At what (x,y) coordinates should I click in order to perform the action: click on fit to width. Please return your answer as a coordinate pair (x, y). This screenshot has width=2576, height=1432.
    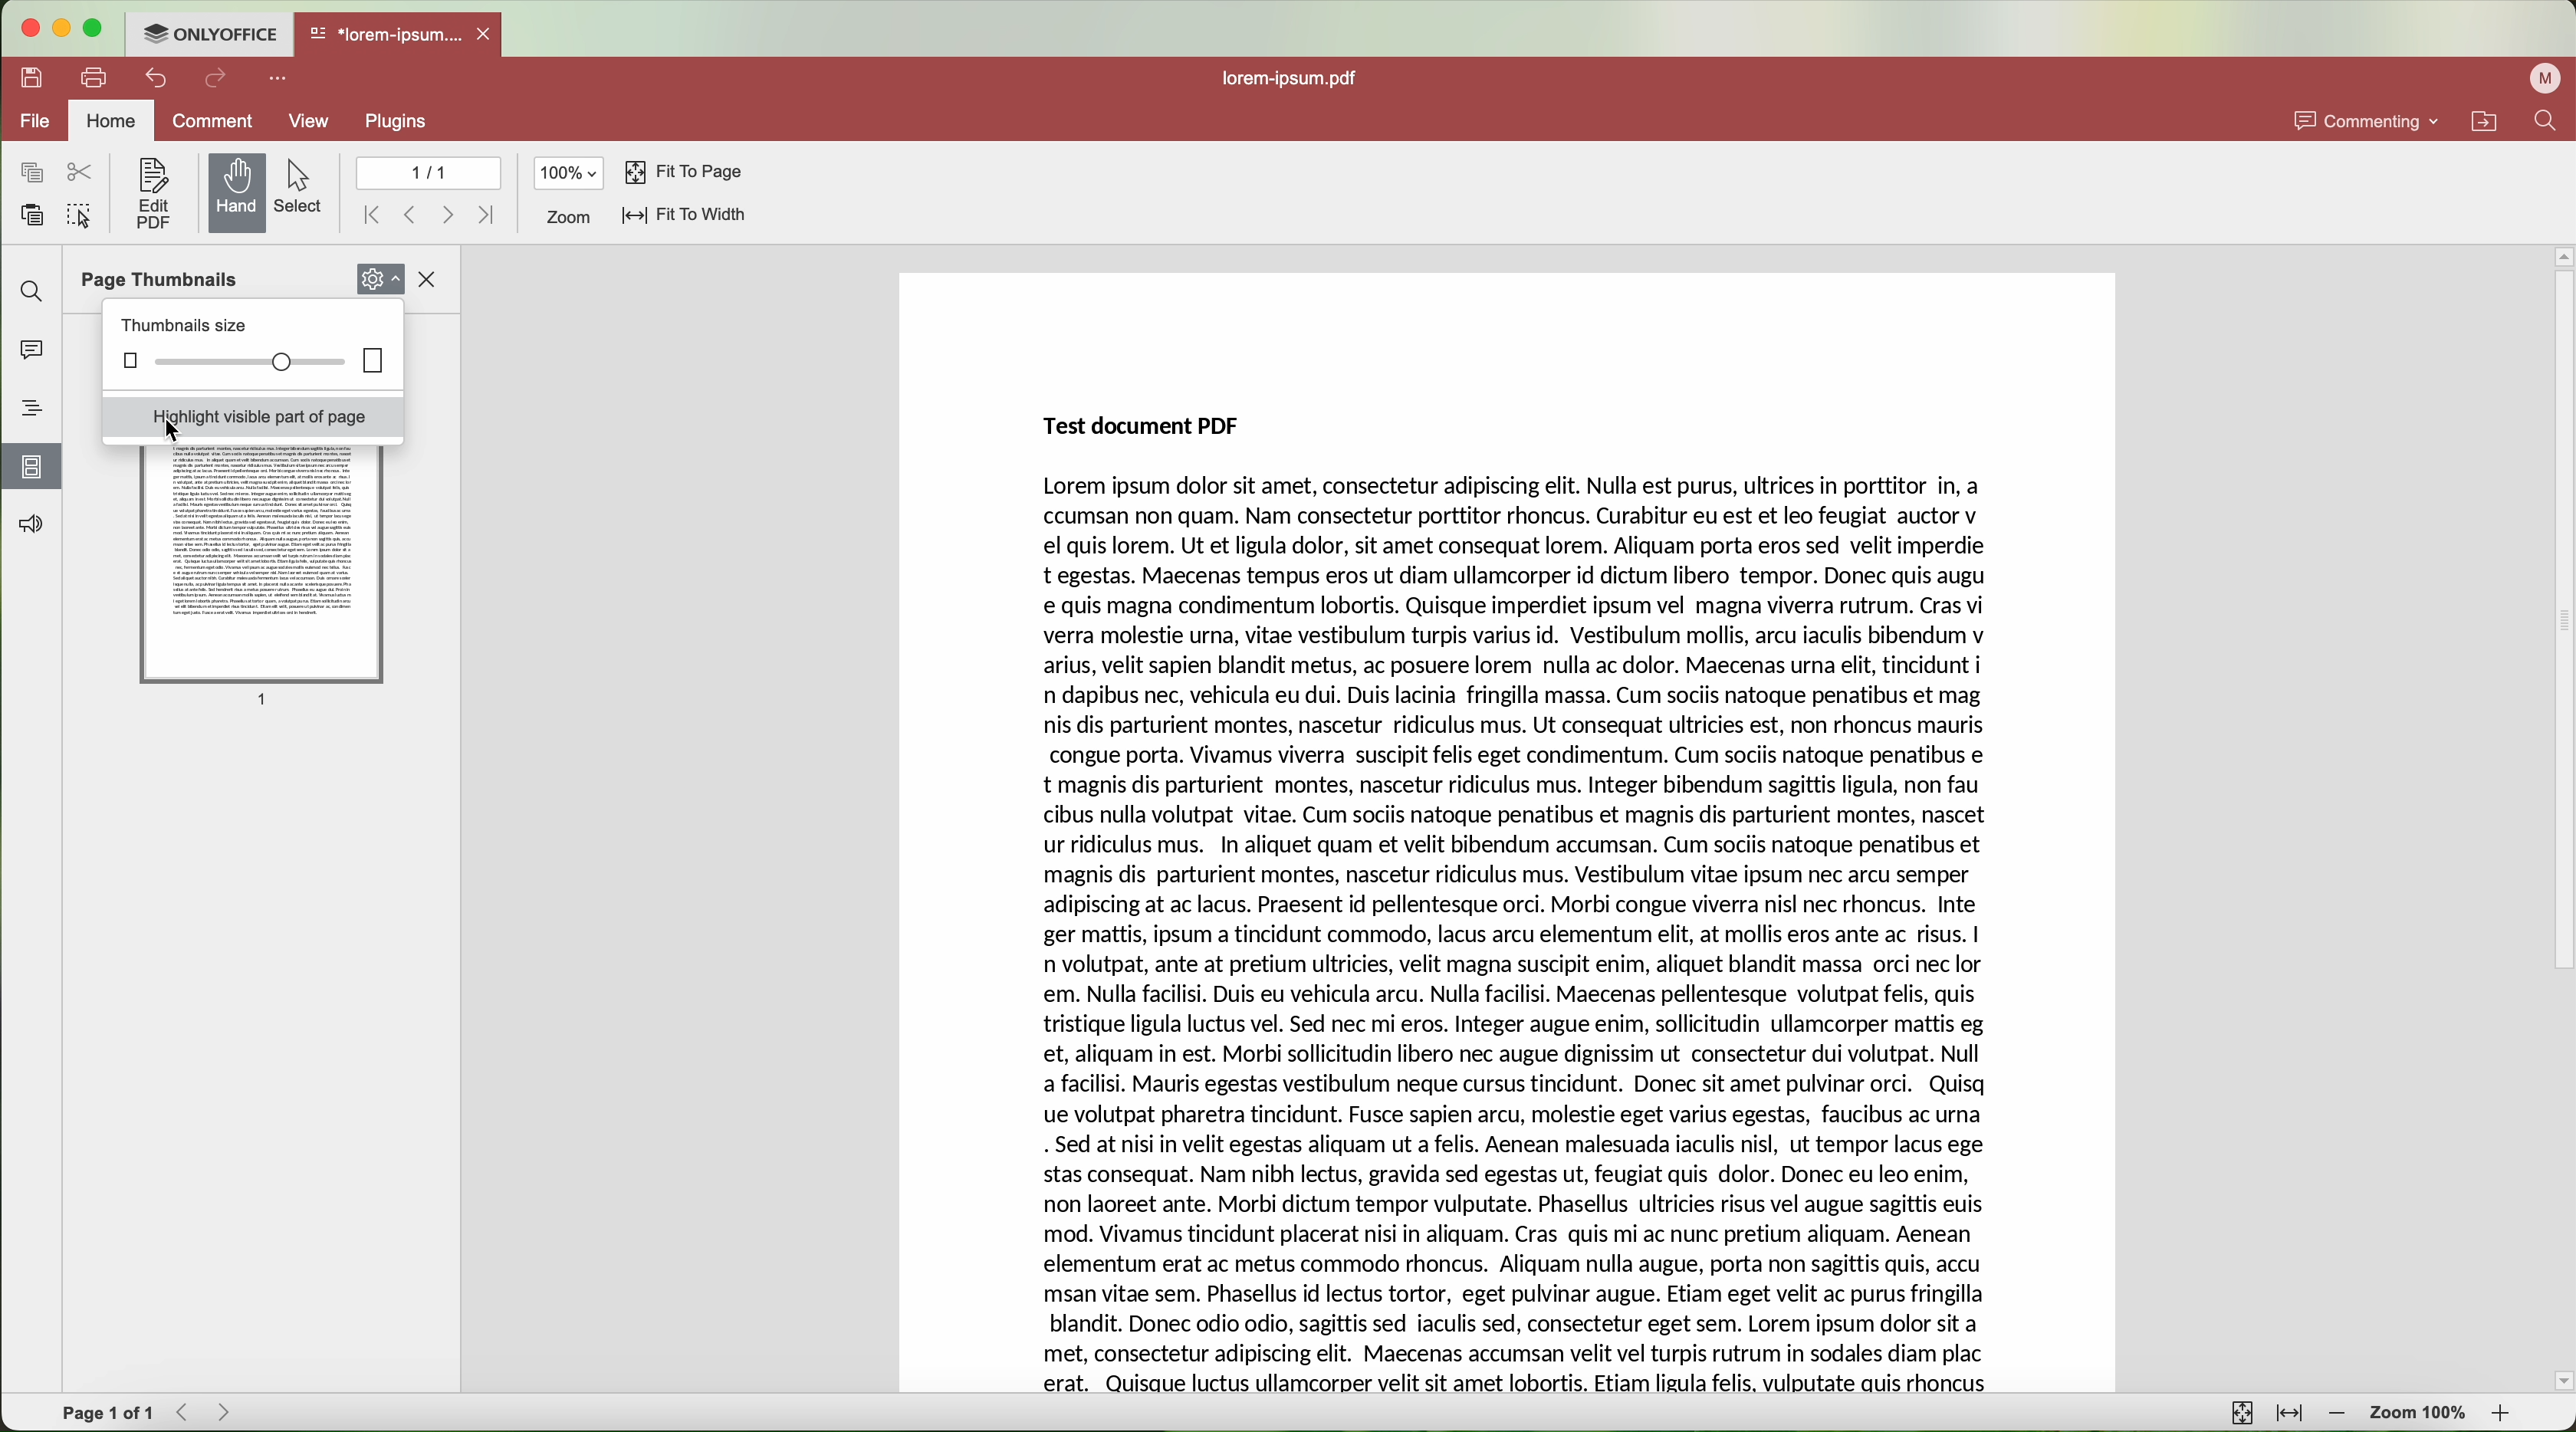
    Looking at the image, I should click on (687, 217).